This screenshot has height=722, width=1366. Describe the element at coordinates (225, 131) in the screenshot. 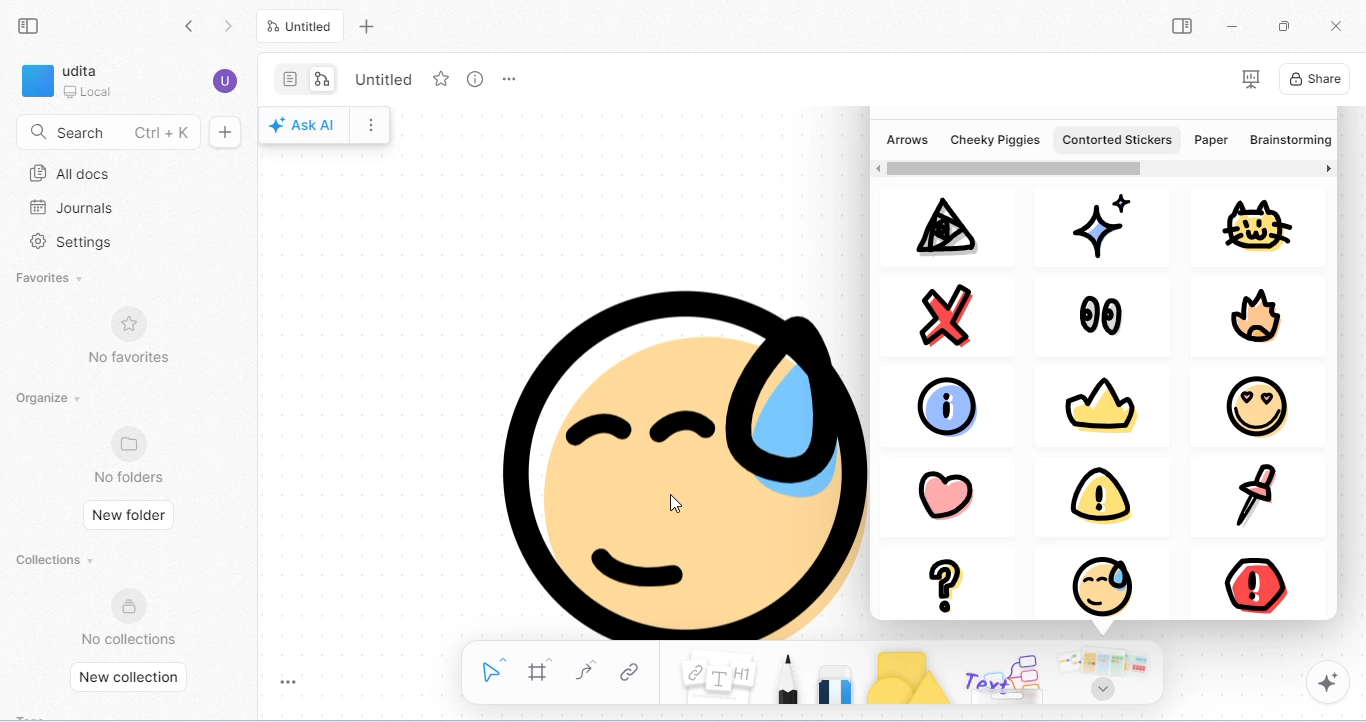

I see `new doc` at that location.